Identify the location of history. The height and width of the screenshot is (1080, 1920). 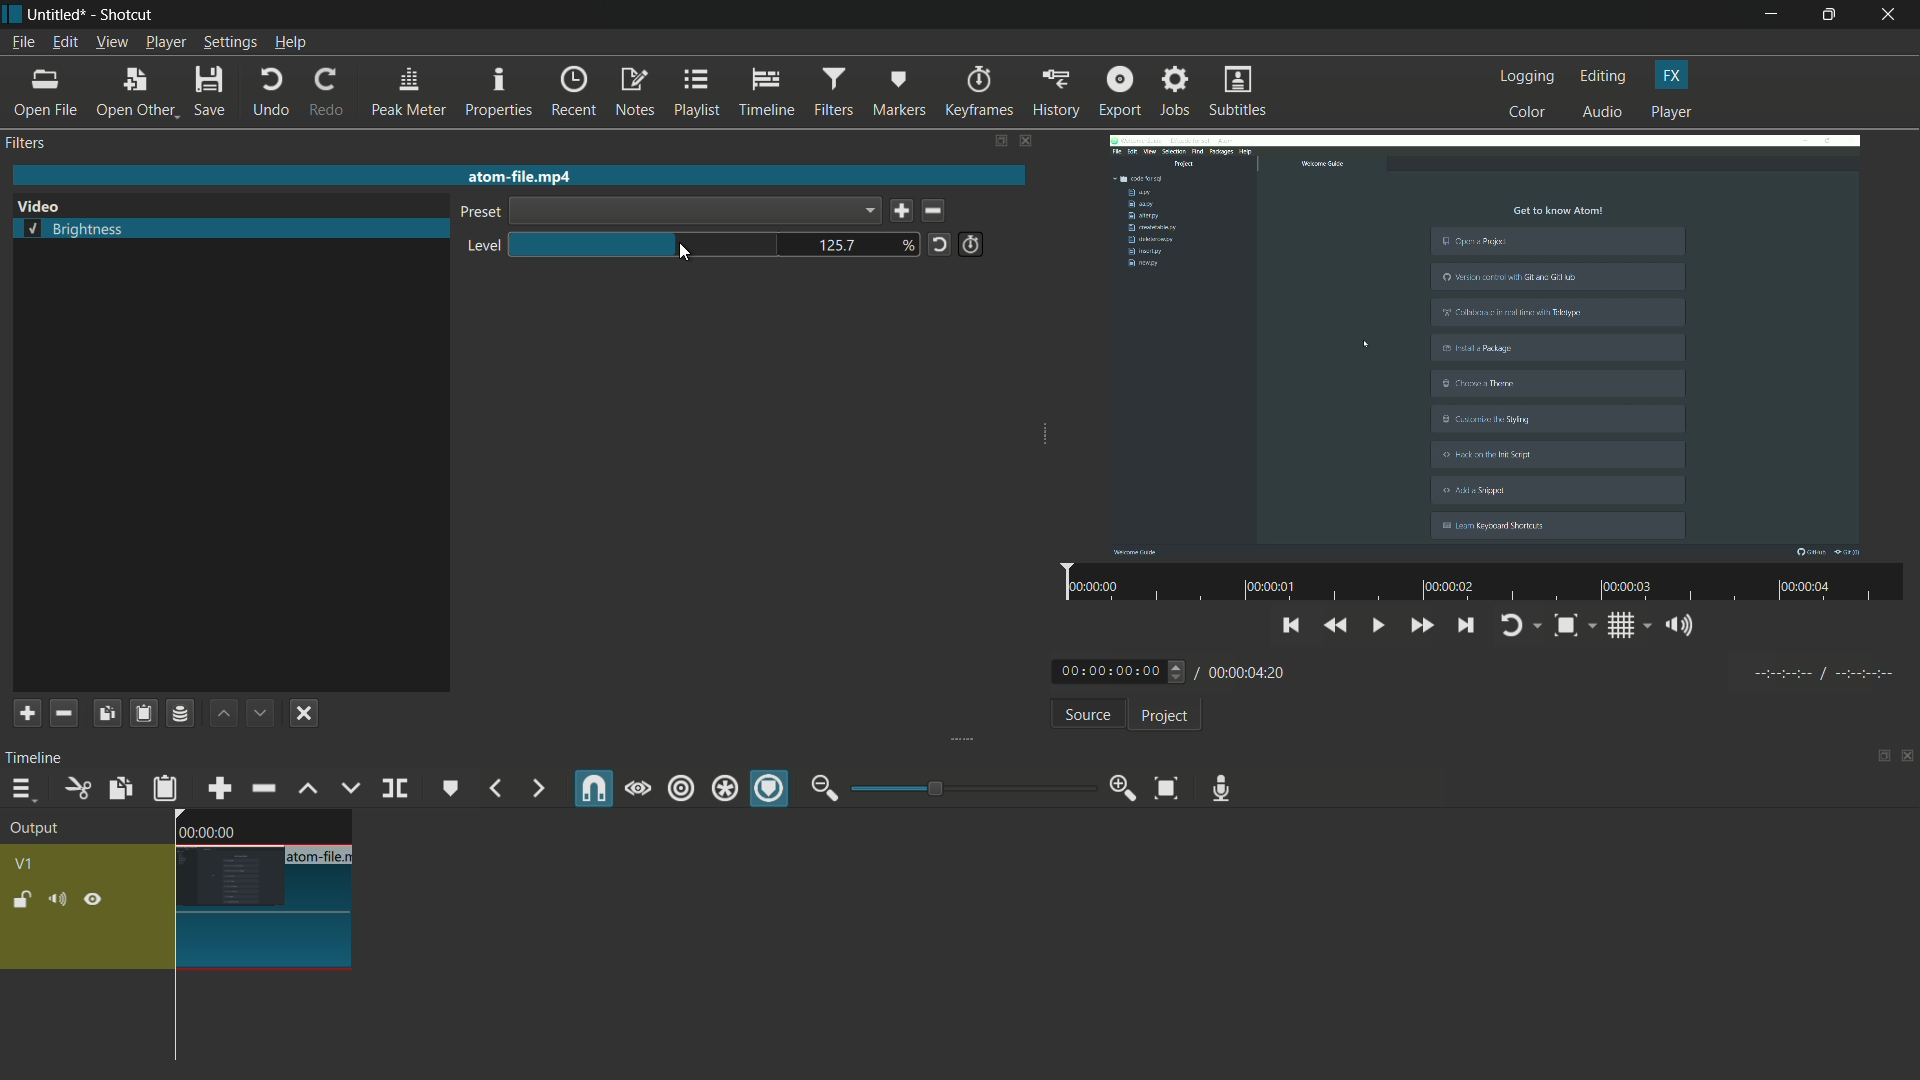
(1053, 92).